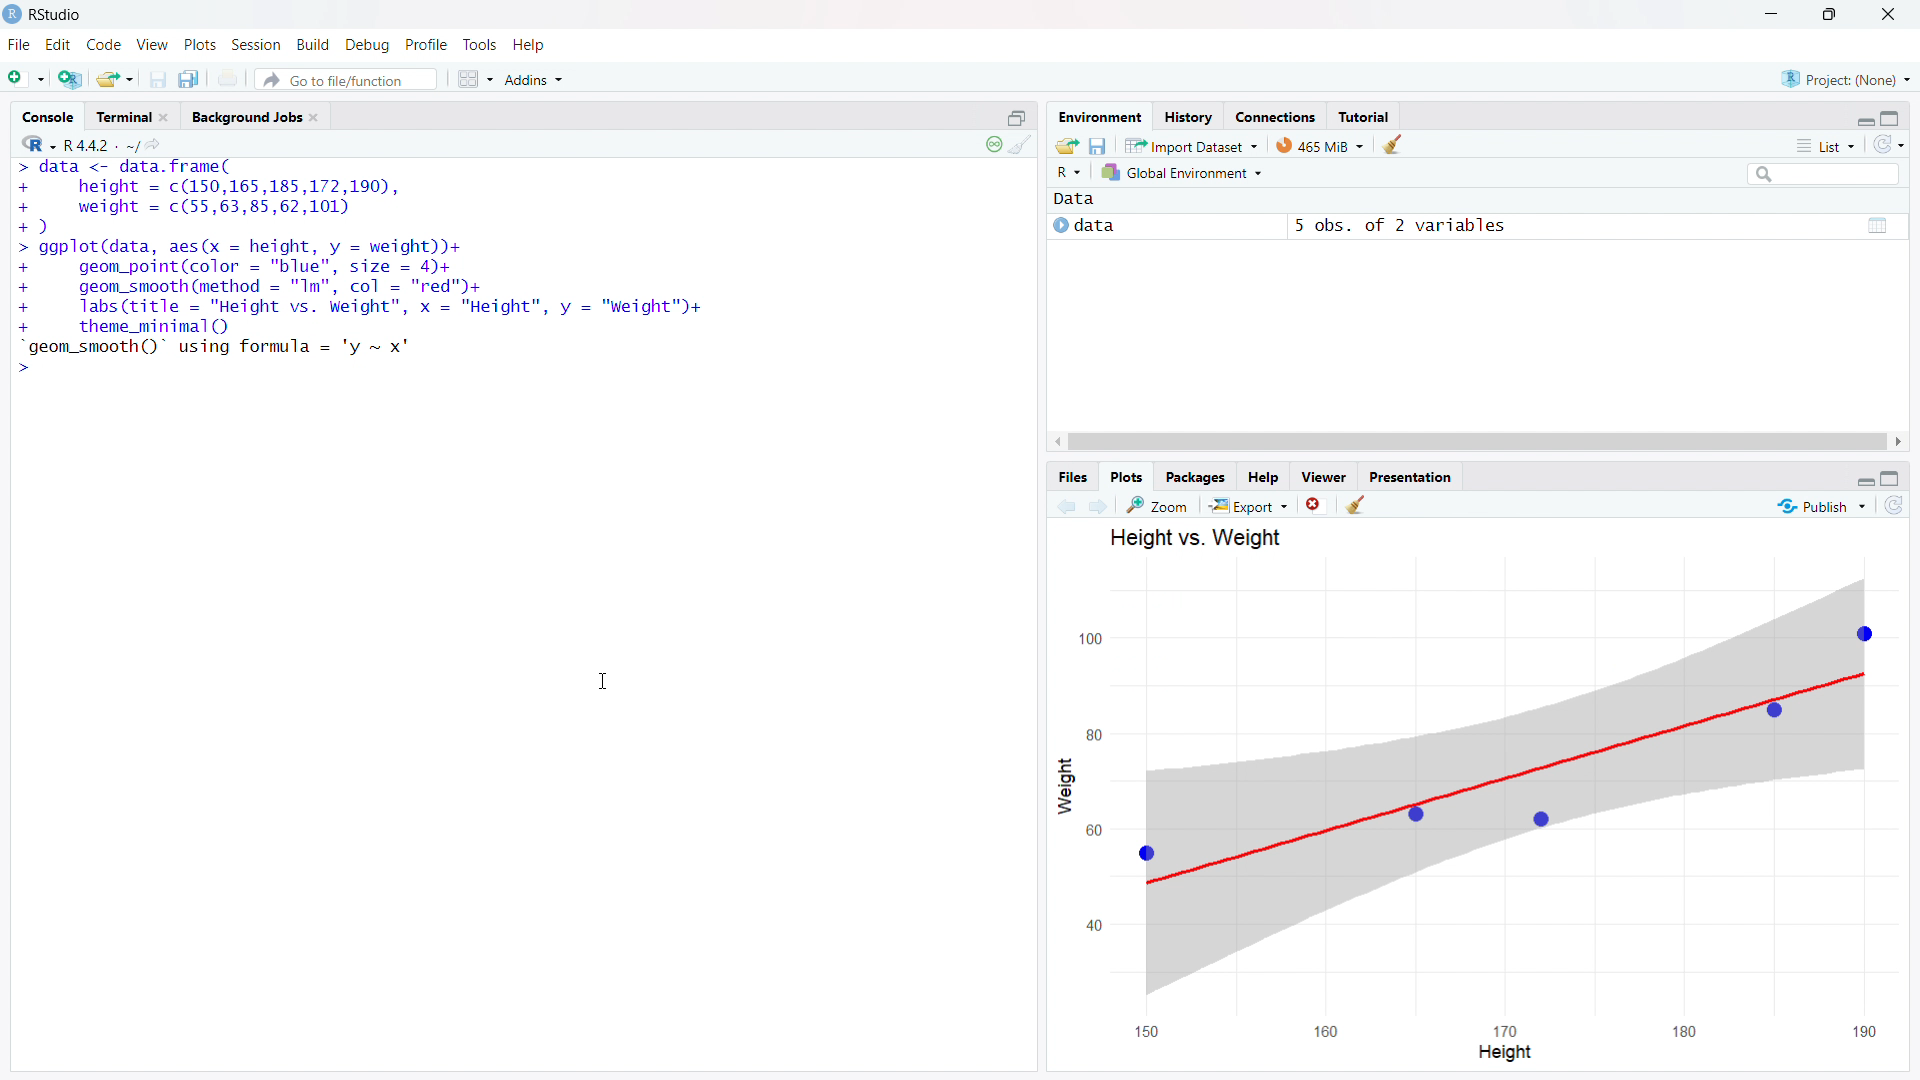  I want to click on import dataset, so click(1192, 144).